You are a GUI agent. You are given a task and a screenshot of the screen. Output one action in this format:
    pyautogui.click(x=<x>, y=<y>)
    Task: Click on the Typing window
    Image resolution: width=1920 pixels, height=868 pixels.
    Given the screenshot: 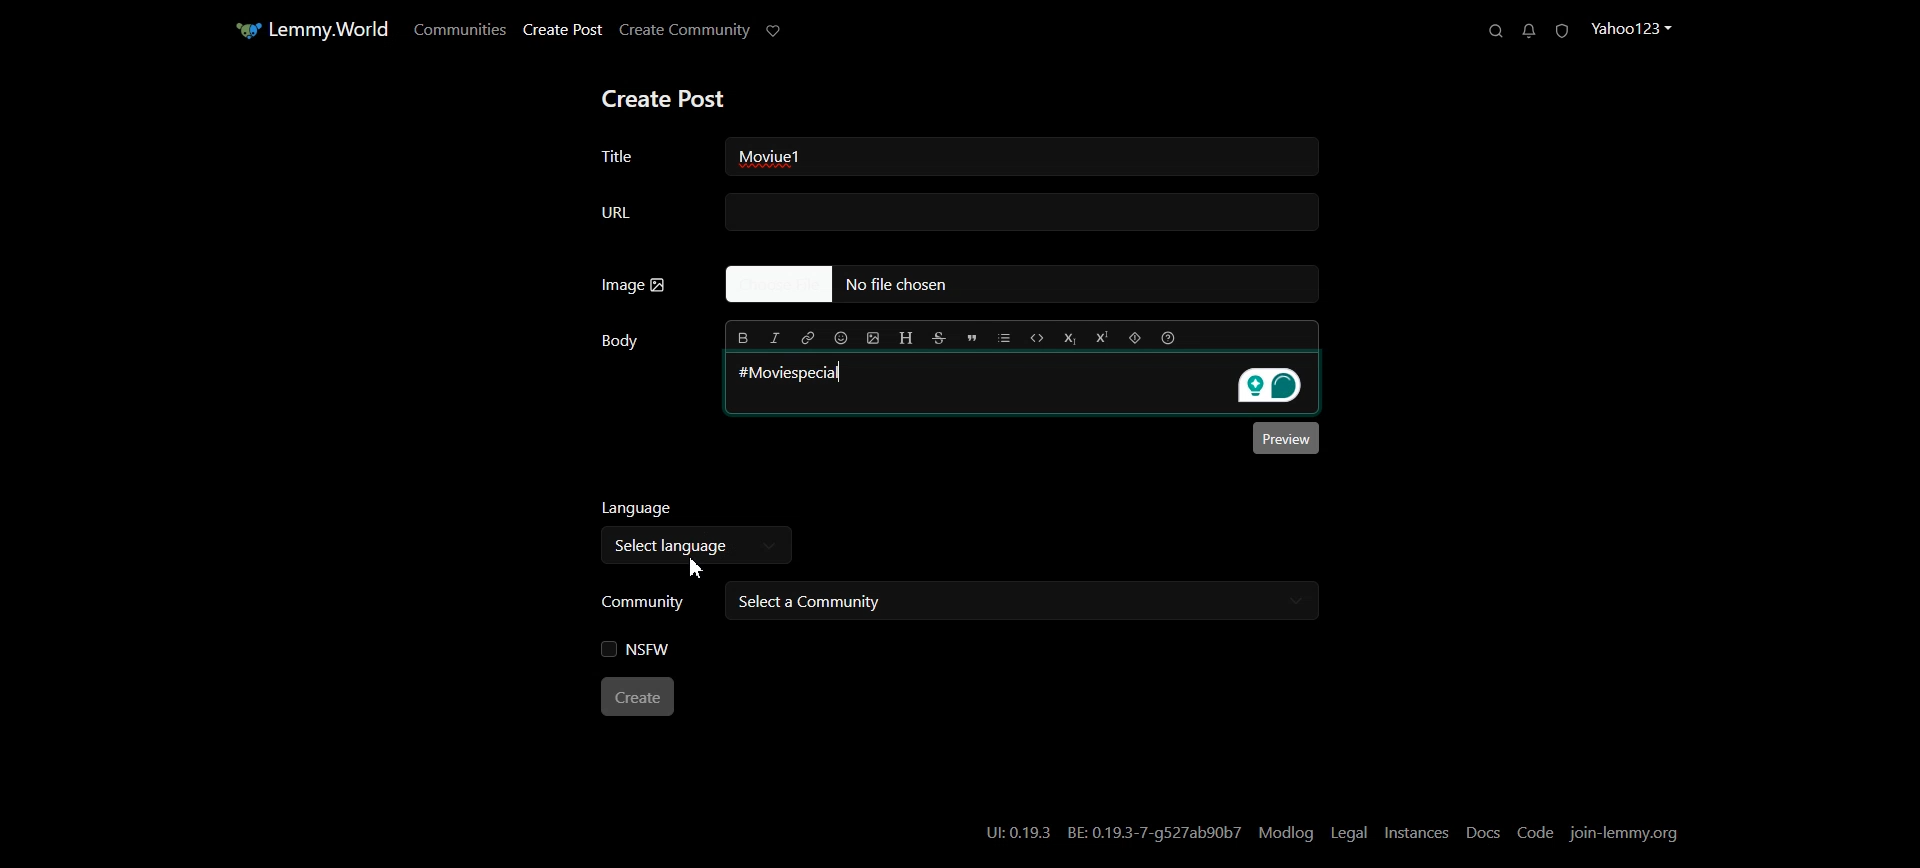 What is the action you would take?
    pyautogui.click(x=959, y=466)
    